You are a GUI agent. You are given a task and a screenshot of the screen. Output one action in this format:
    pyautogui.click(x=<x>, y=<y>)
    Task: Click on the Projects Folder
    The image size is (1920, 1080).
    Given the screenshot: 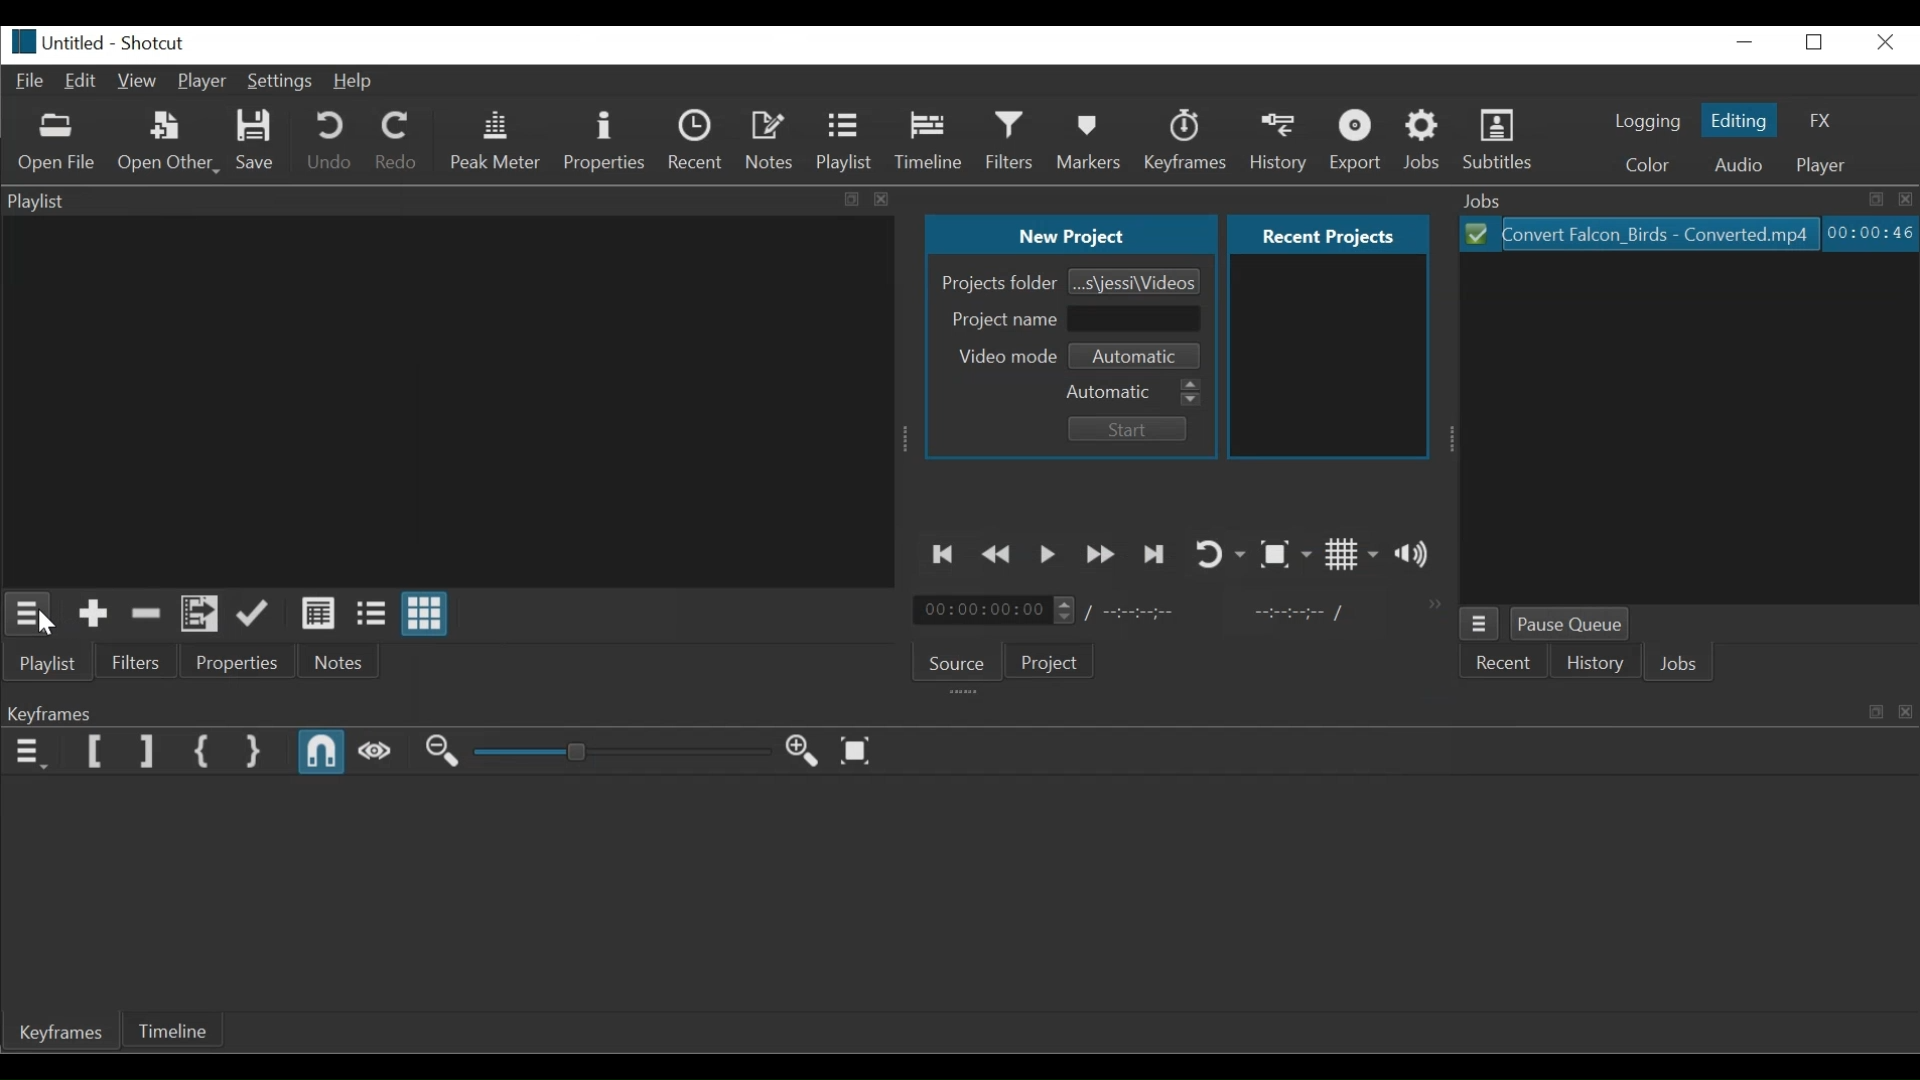 What is the action you would take?
    pyautogui.click(x=998, y=285)
    